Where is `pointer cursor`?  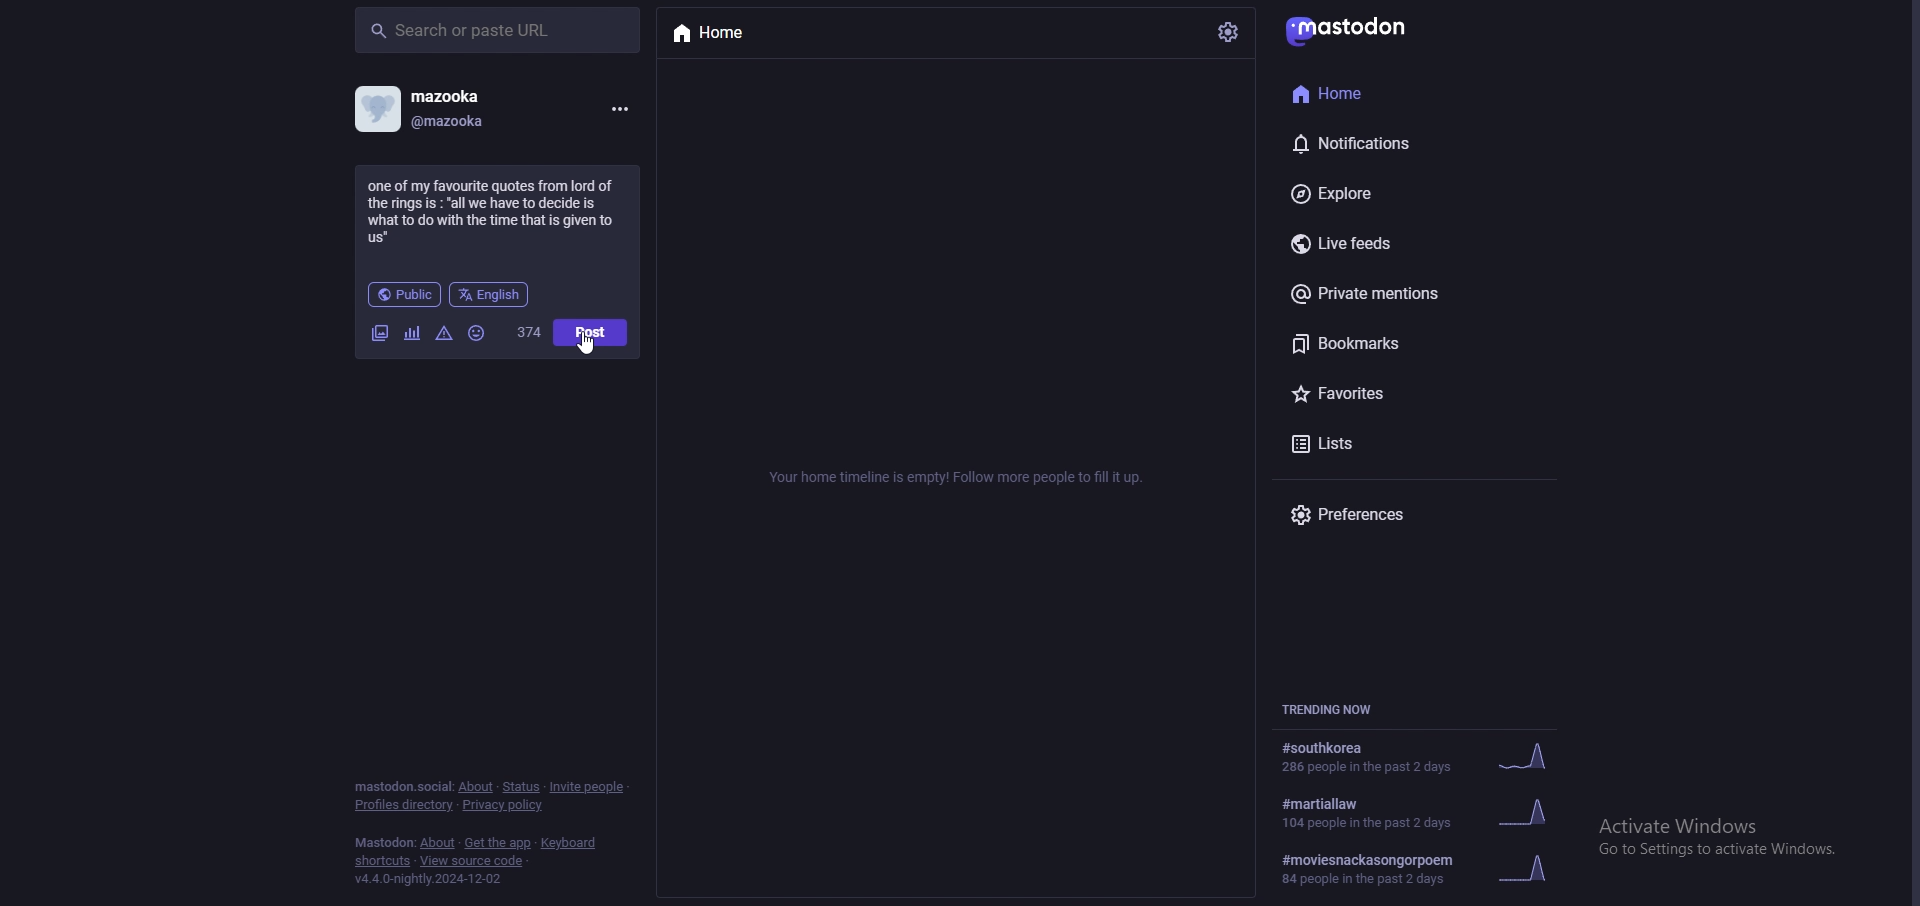
pointer cursor is located at coordinates (592, 350).